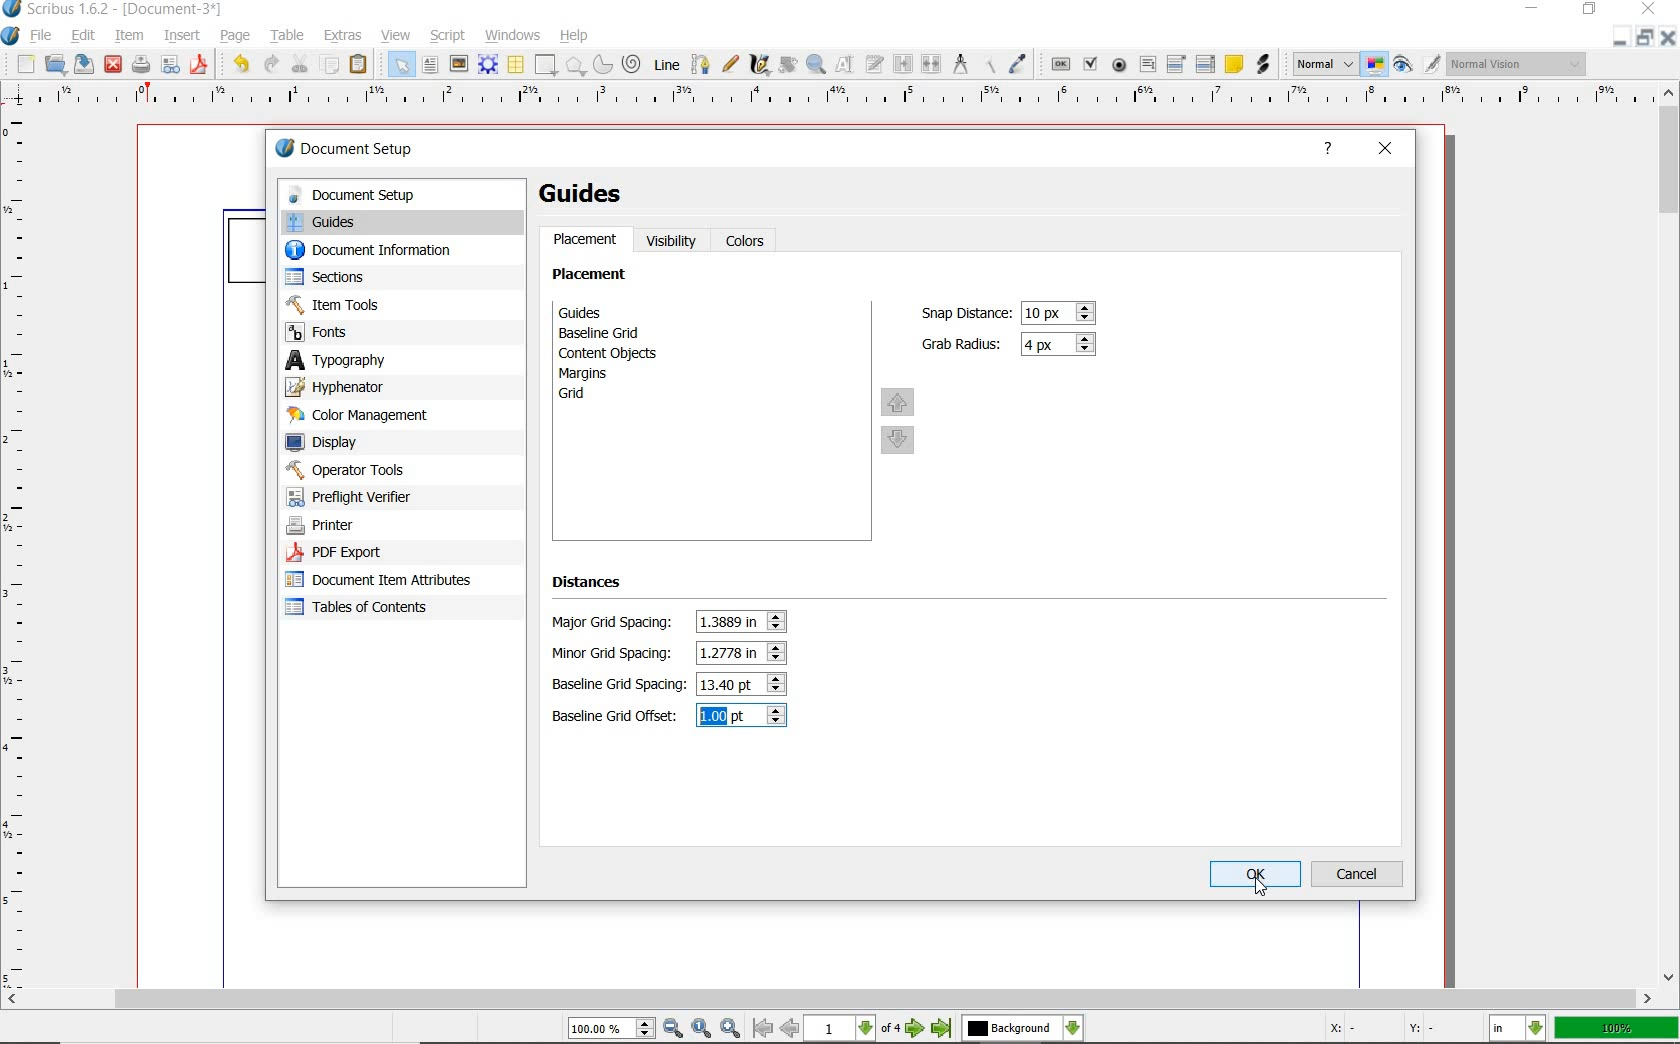 This screenshot has height=1044, width=1680. Describe the element at coordinates (828, 1001) in the screenshot. I see `scrollbar` at that location.